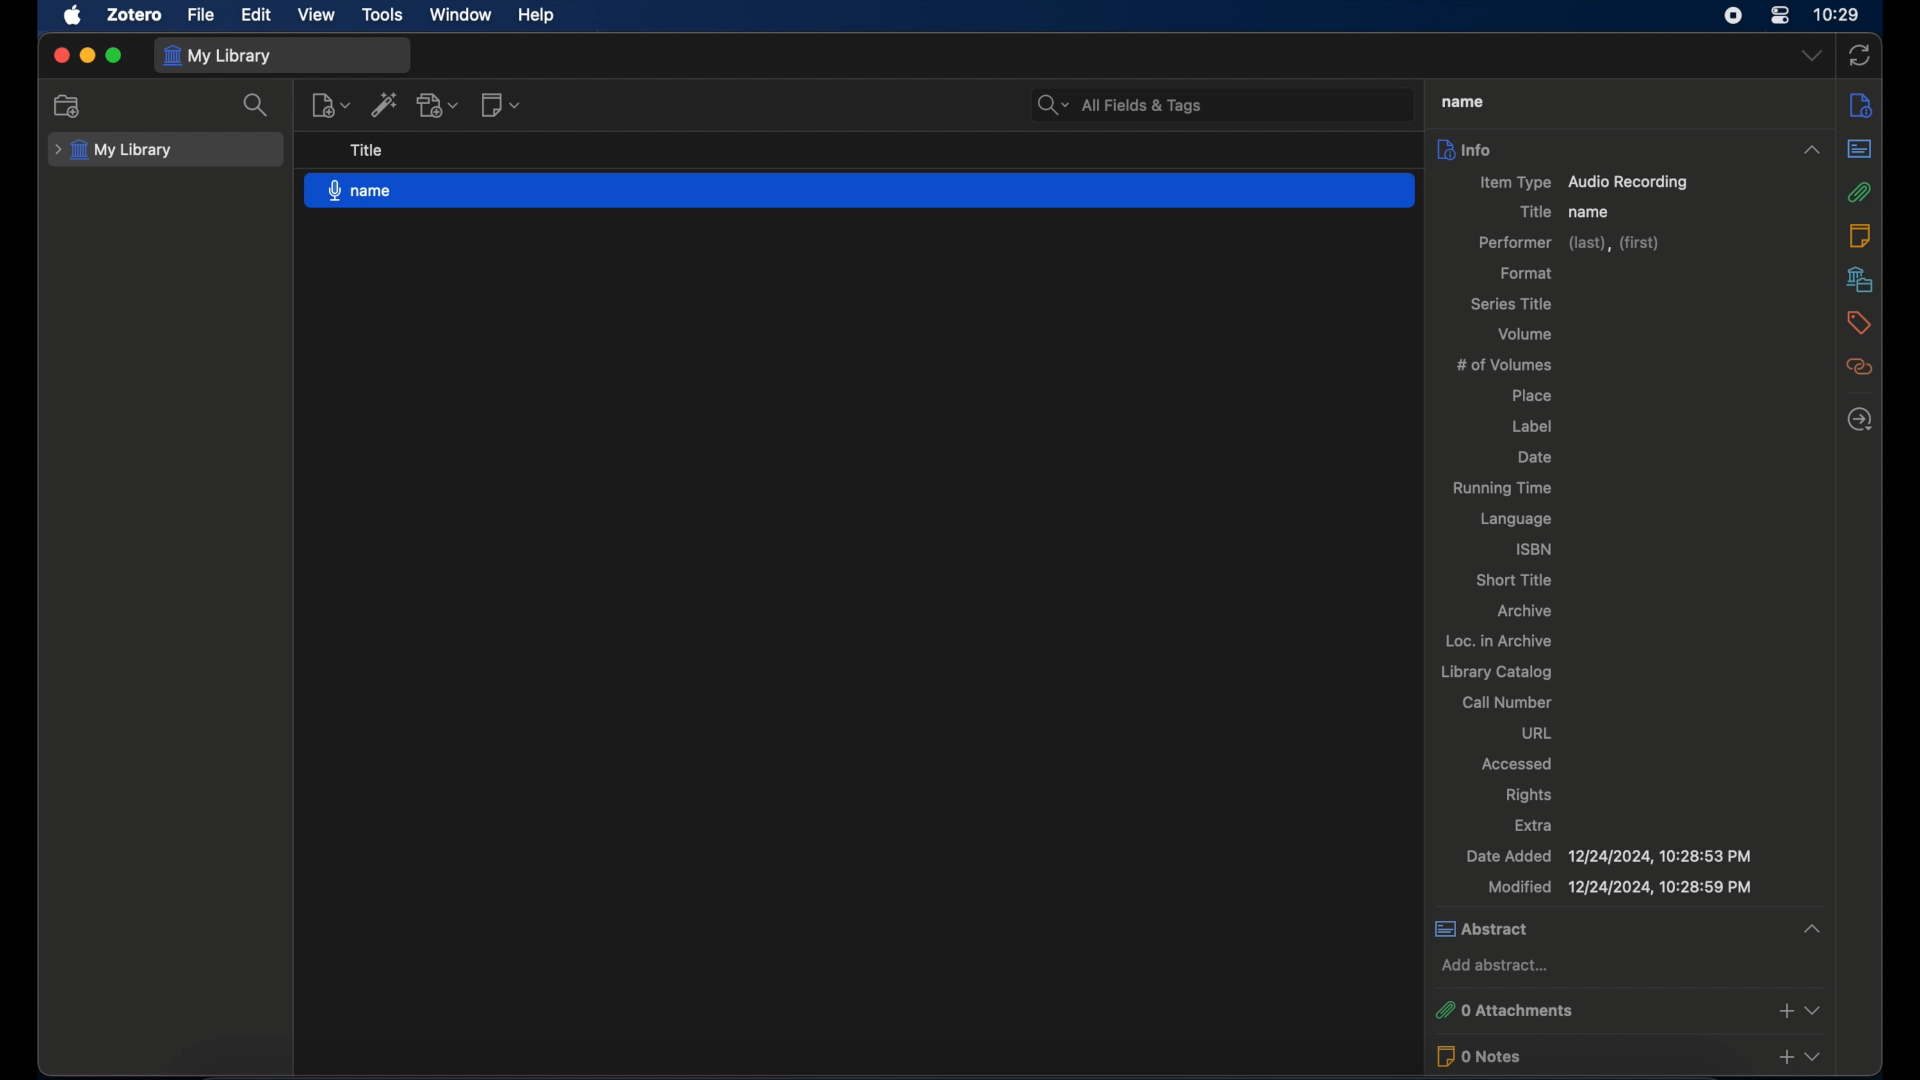 Image resolution: width=1920 pixels, height=1080 pixels. Describe the element at coordinates (1609, 856) in the screenshot. I see `date added` at that location.